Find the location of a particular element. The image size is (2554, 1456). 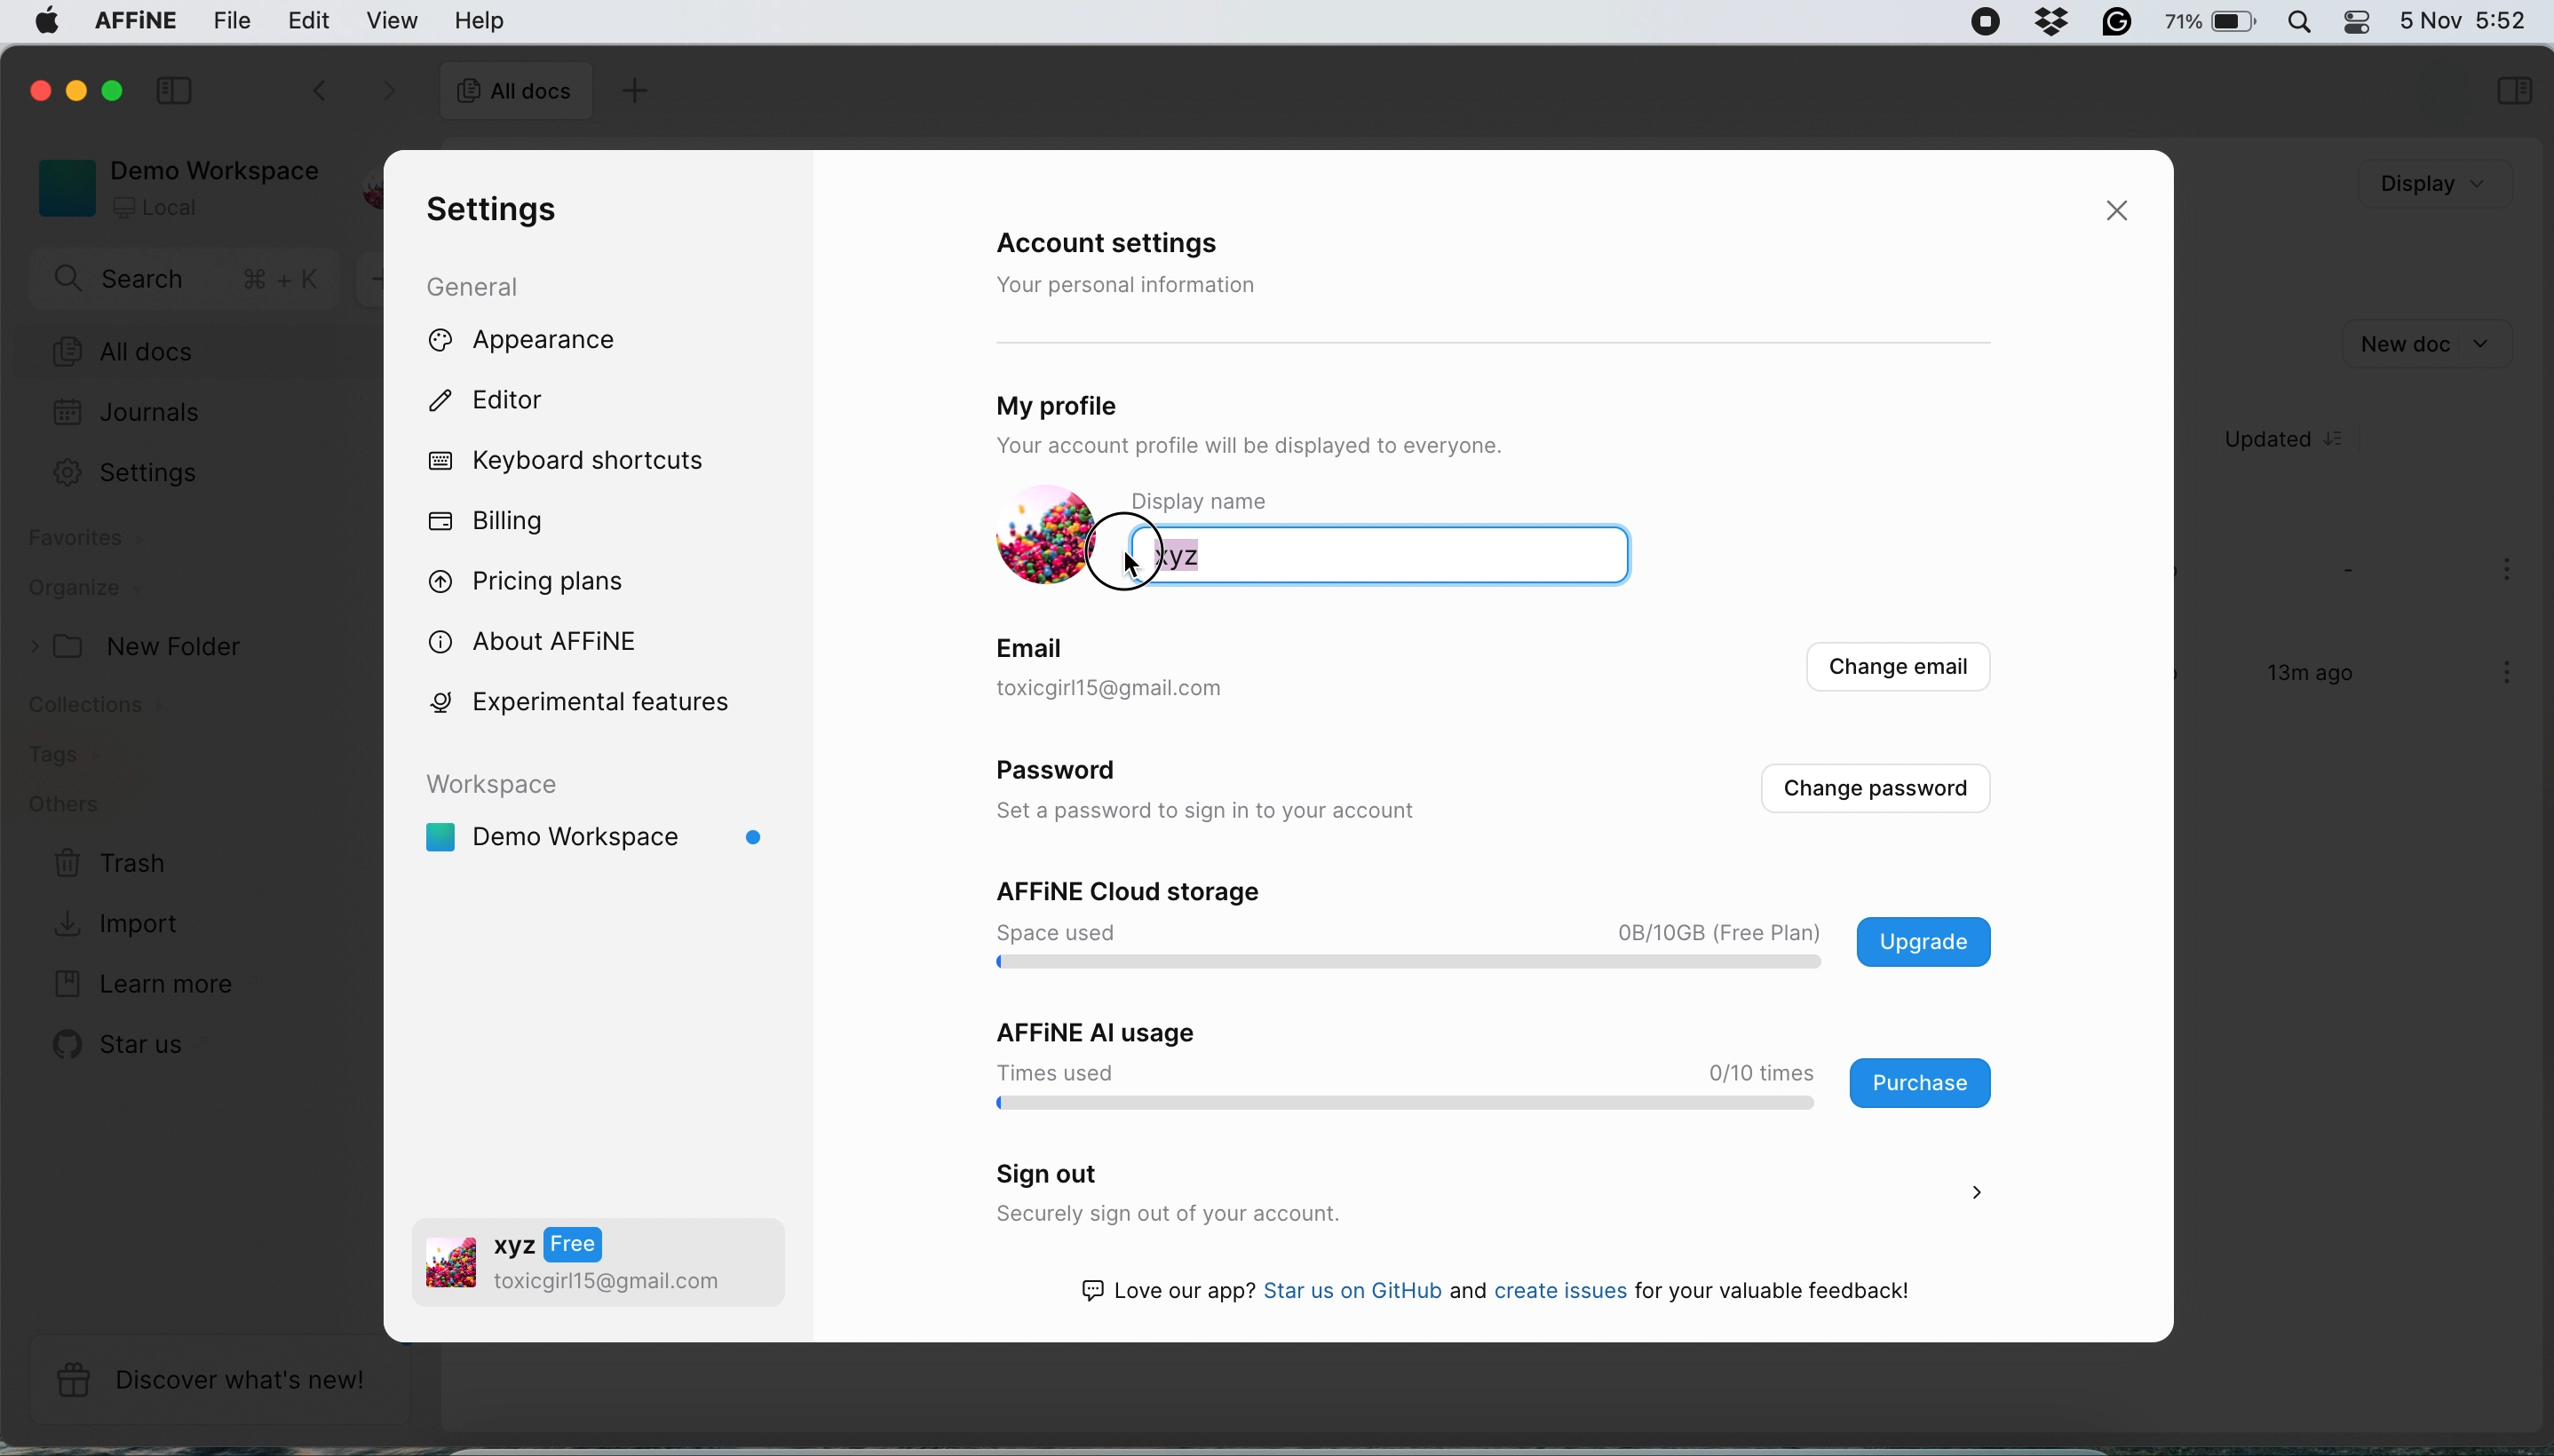

switch between documents is located at coordinates (349, 93).